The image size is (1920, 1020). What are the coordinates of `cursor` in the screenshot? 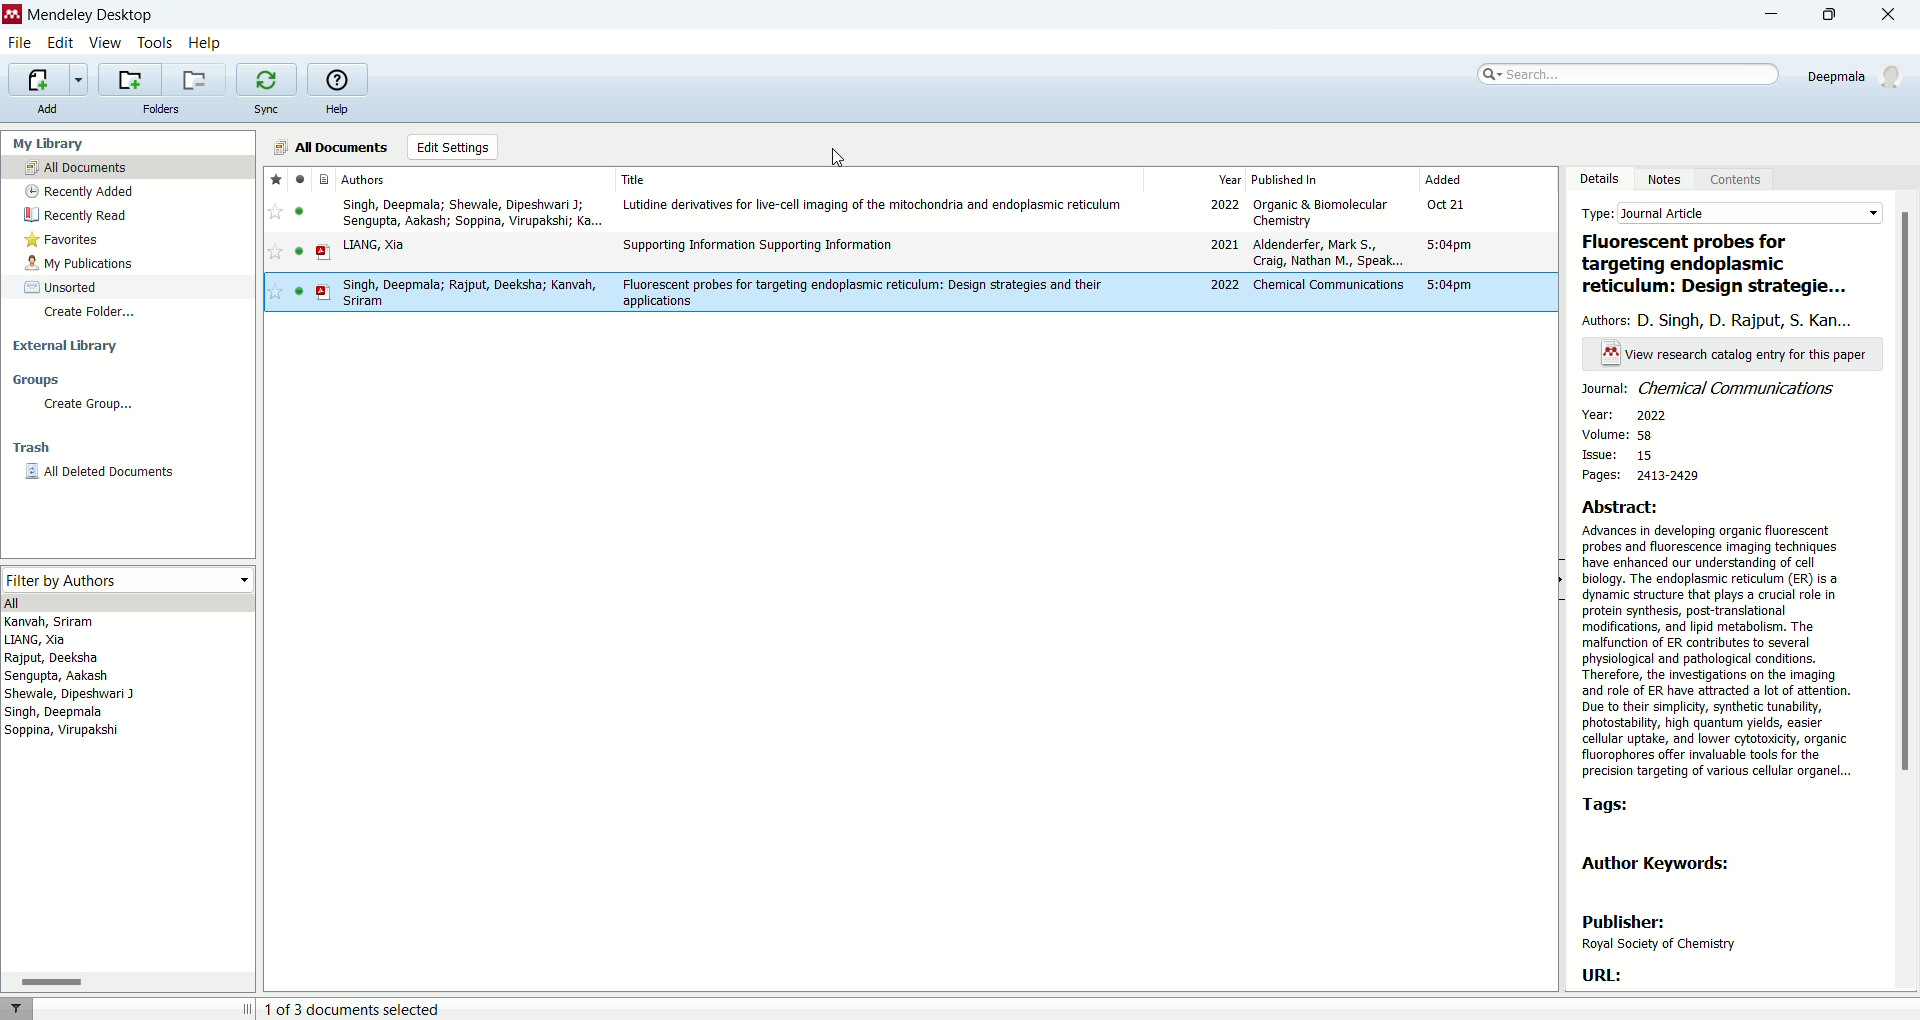 It's located at (839, 162).